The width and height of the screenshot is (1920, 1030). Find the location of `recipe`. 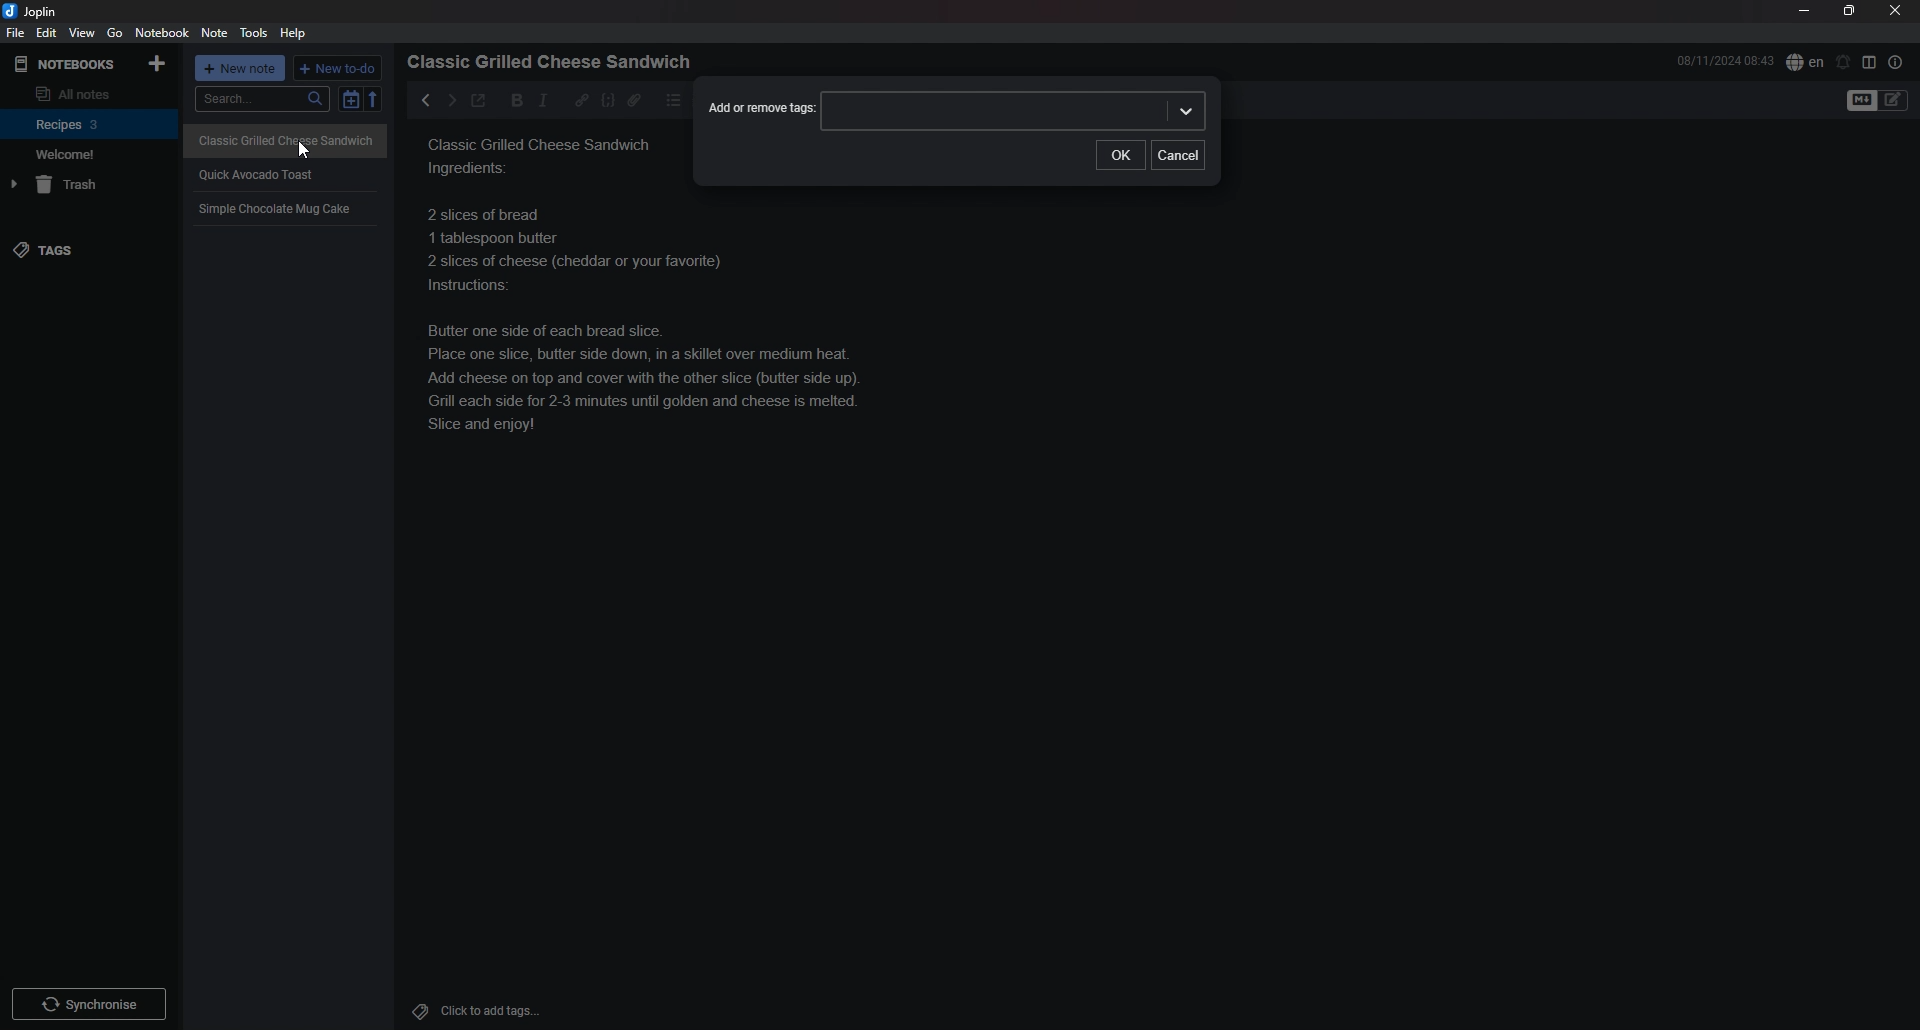

recipe is located at coordinates (274, 210).